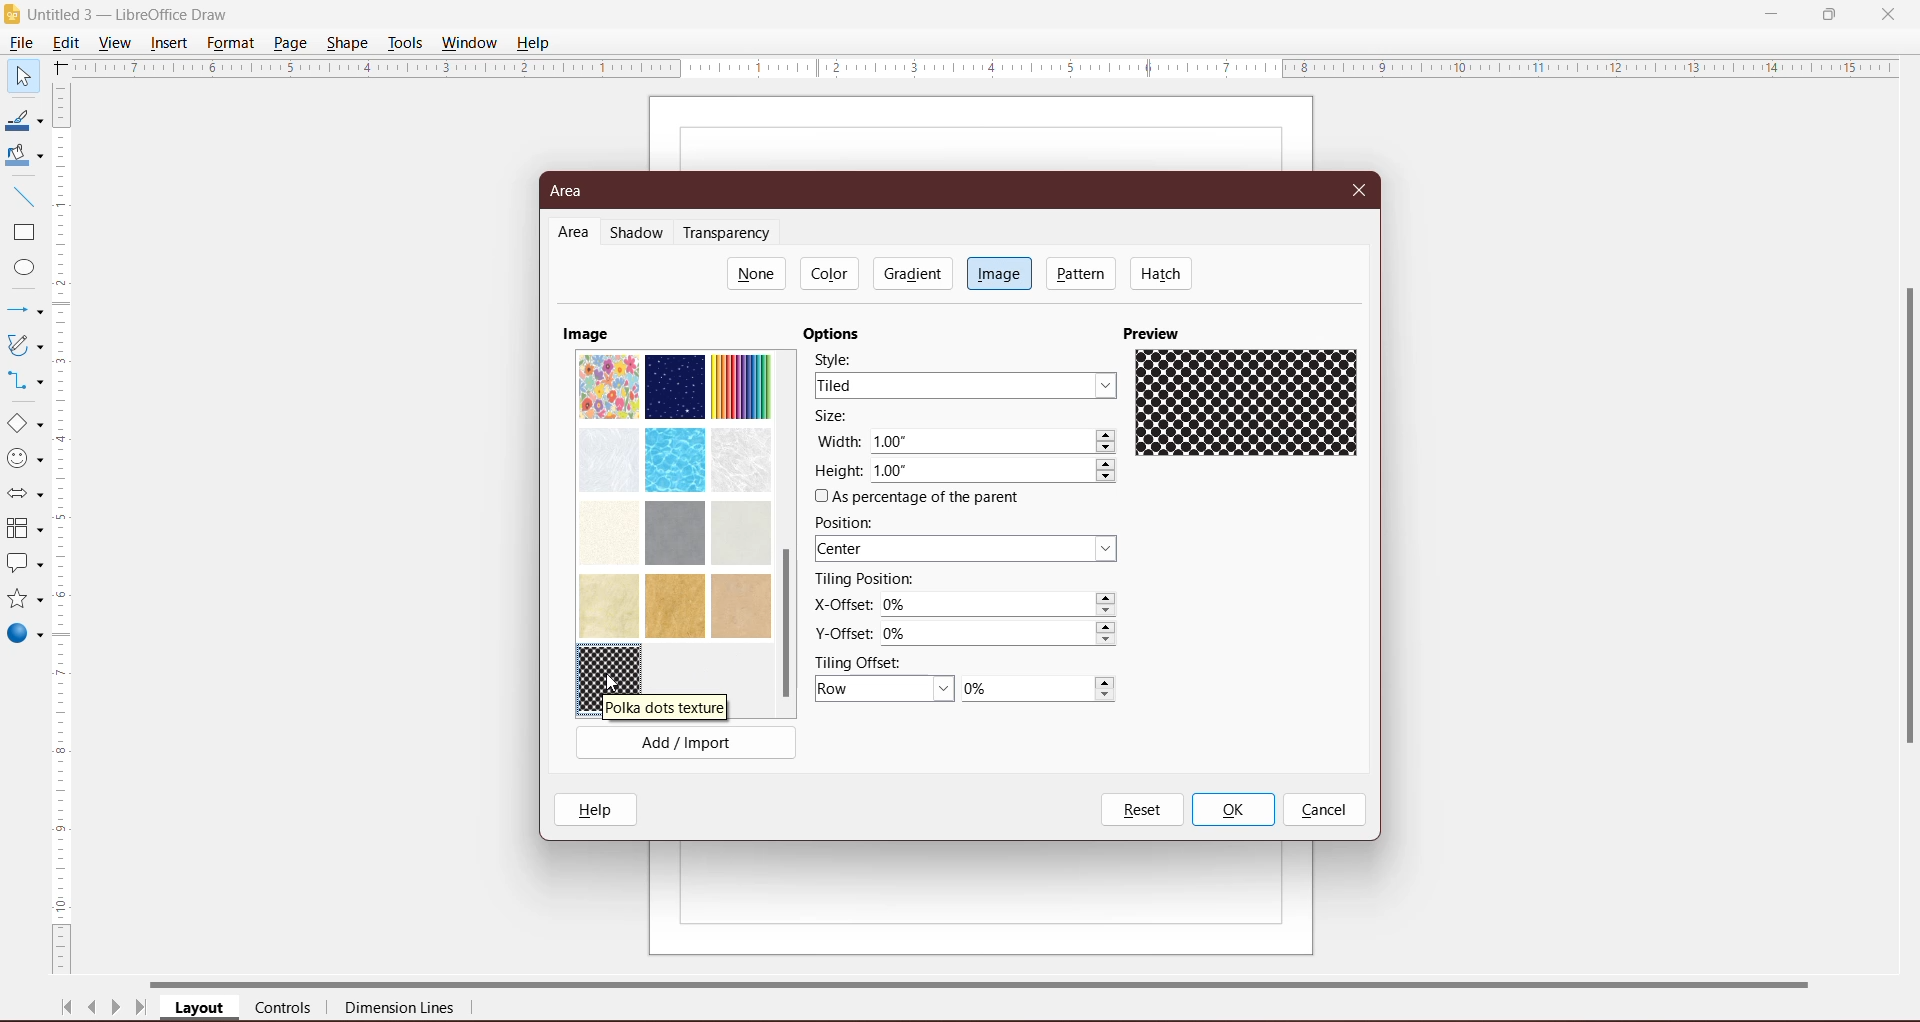 The height and width of the screenshot is (1022, 1920). What do you see at coordinates (885, 690) in the screenshot?
I see `Set Tiling Offest` at bounding box center [885, 690].